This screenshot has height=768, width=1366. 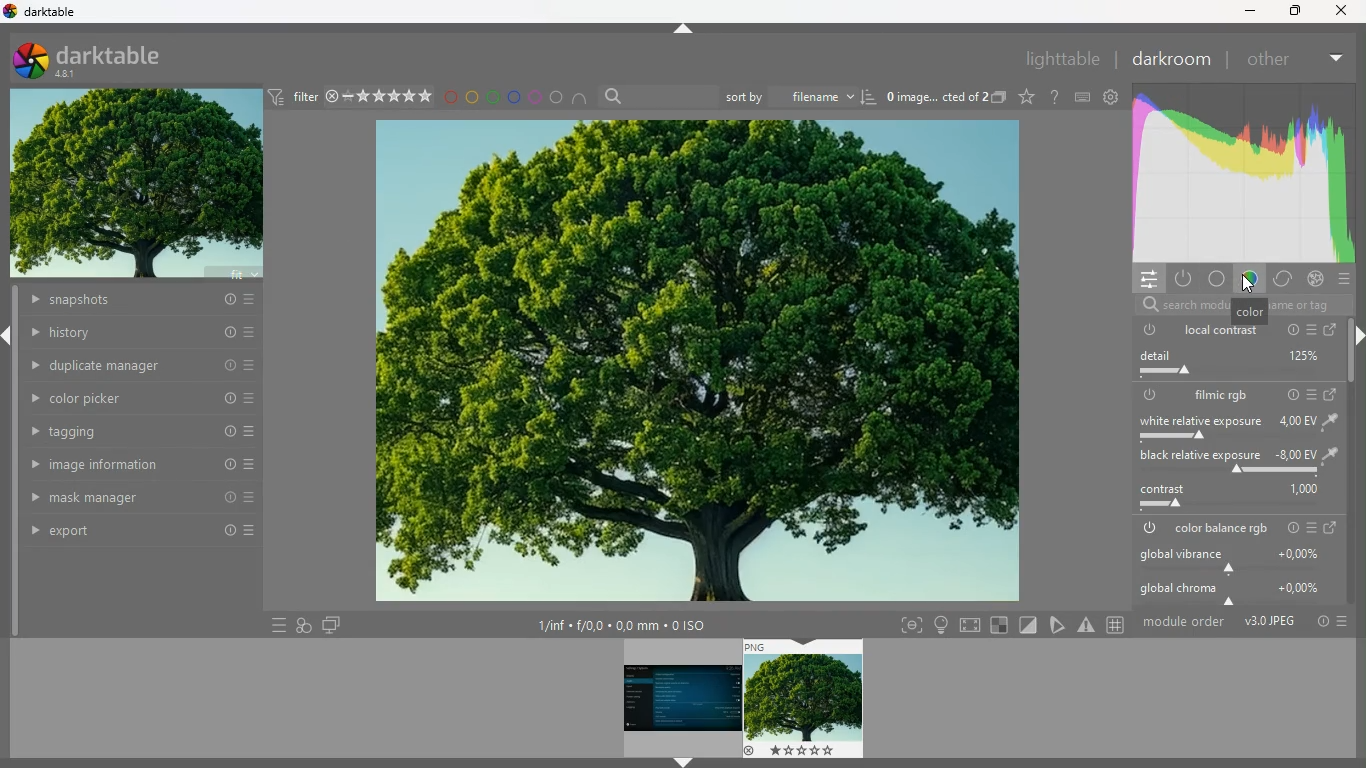 I want to click on filter, so click(x=349, y=96).